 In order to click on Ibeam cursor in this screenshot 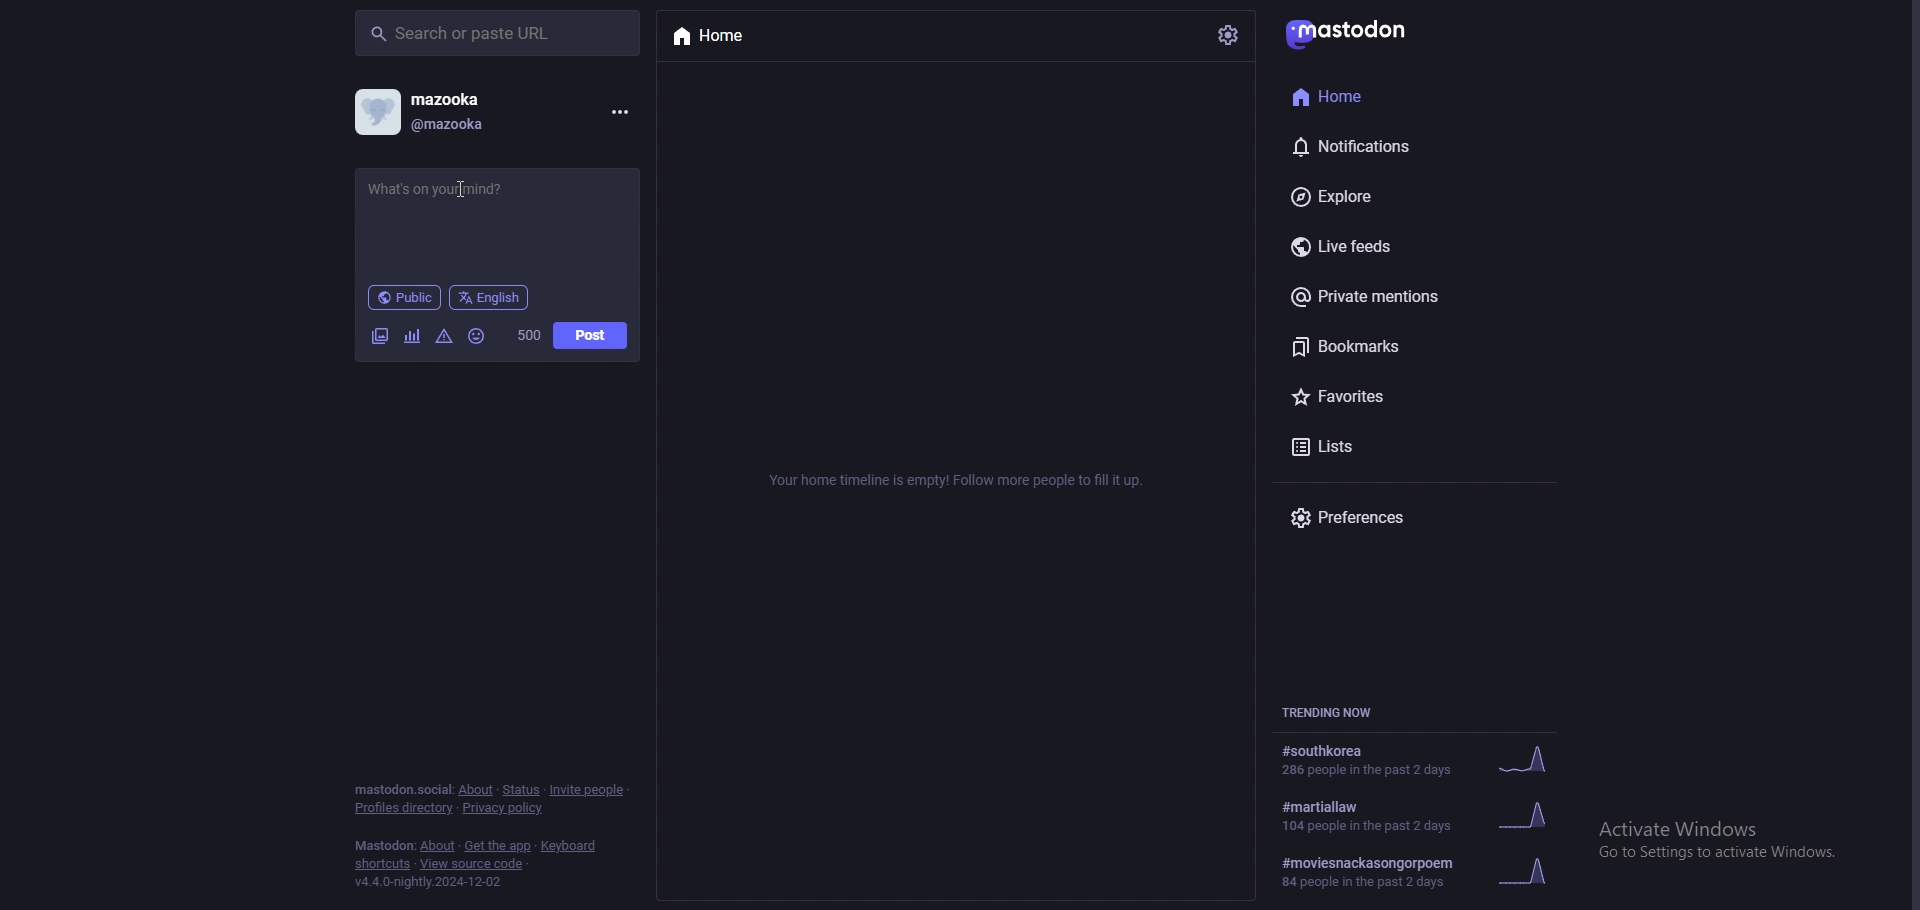, I will do `click(464, 192)`.